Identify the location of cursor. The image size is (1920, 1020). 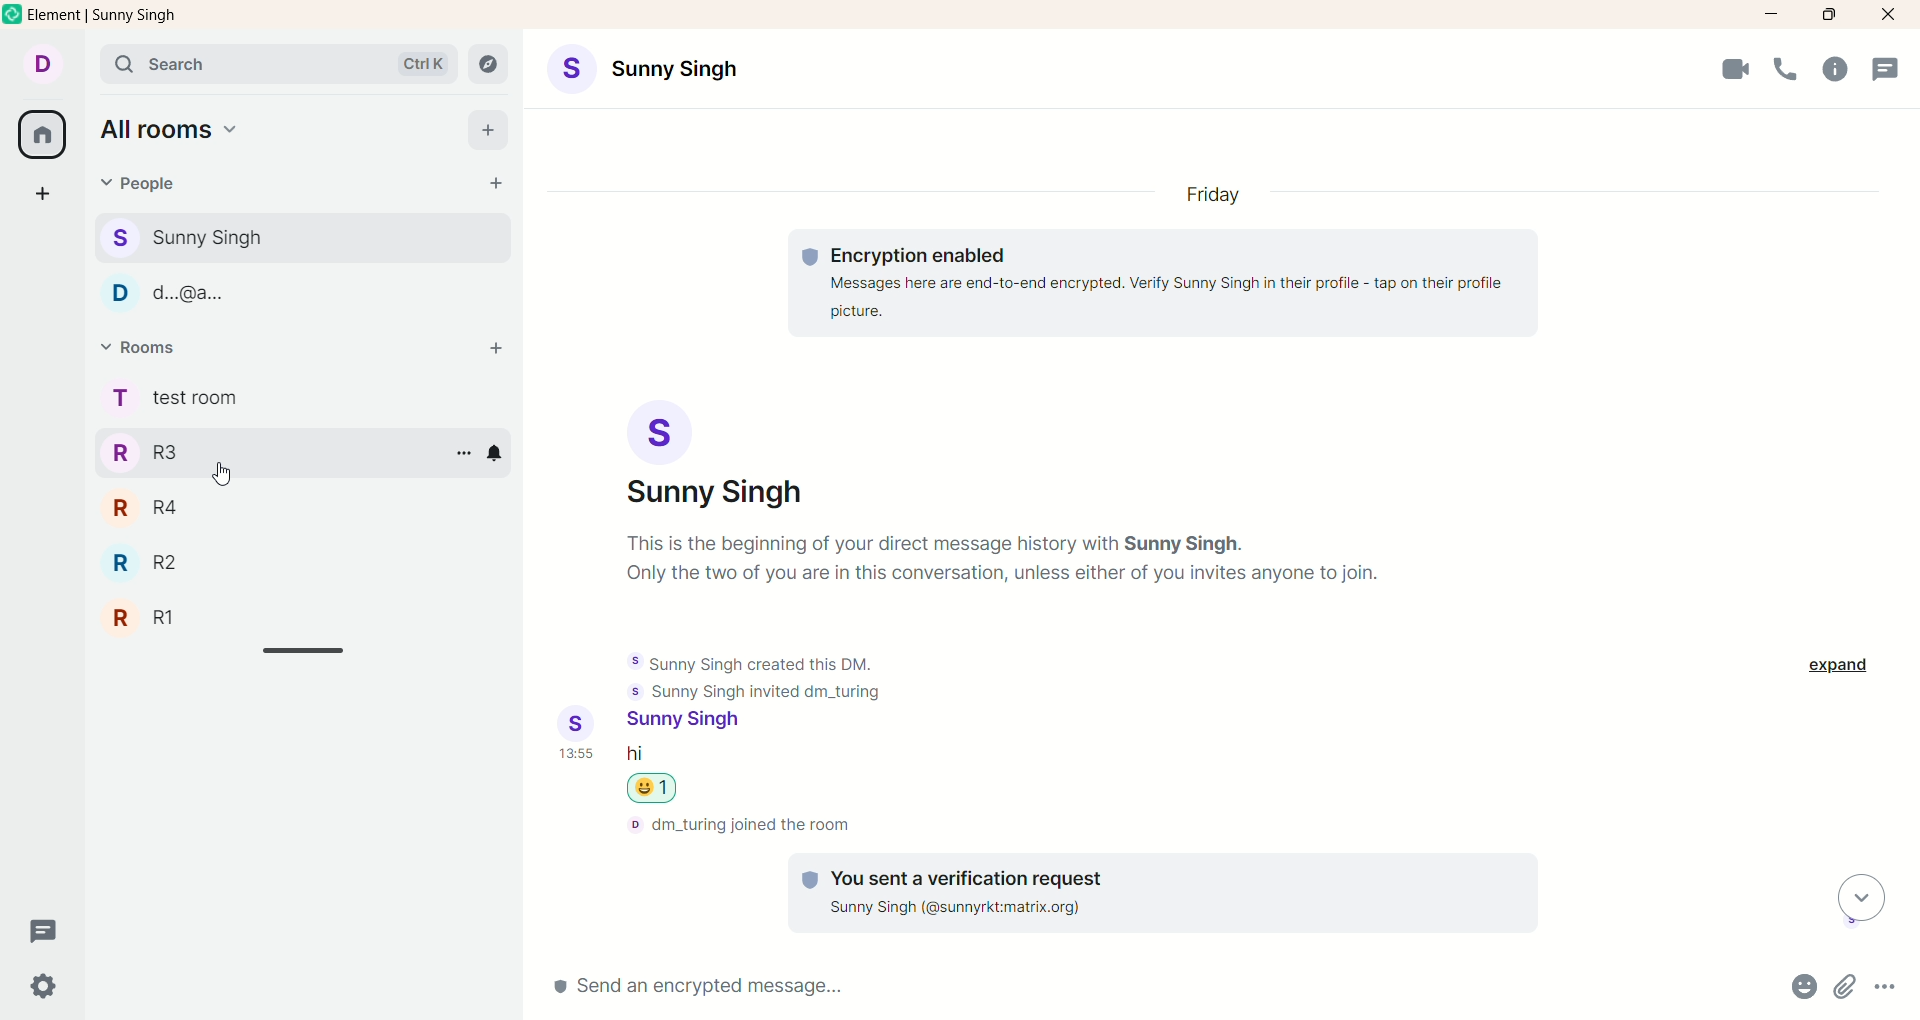
(219, 475).